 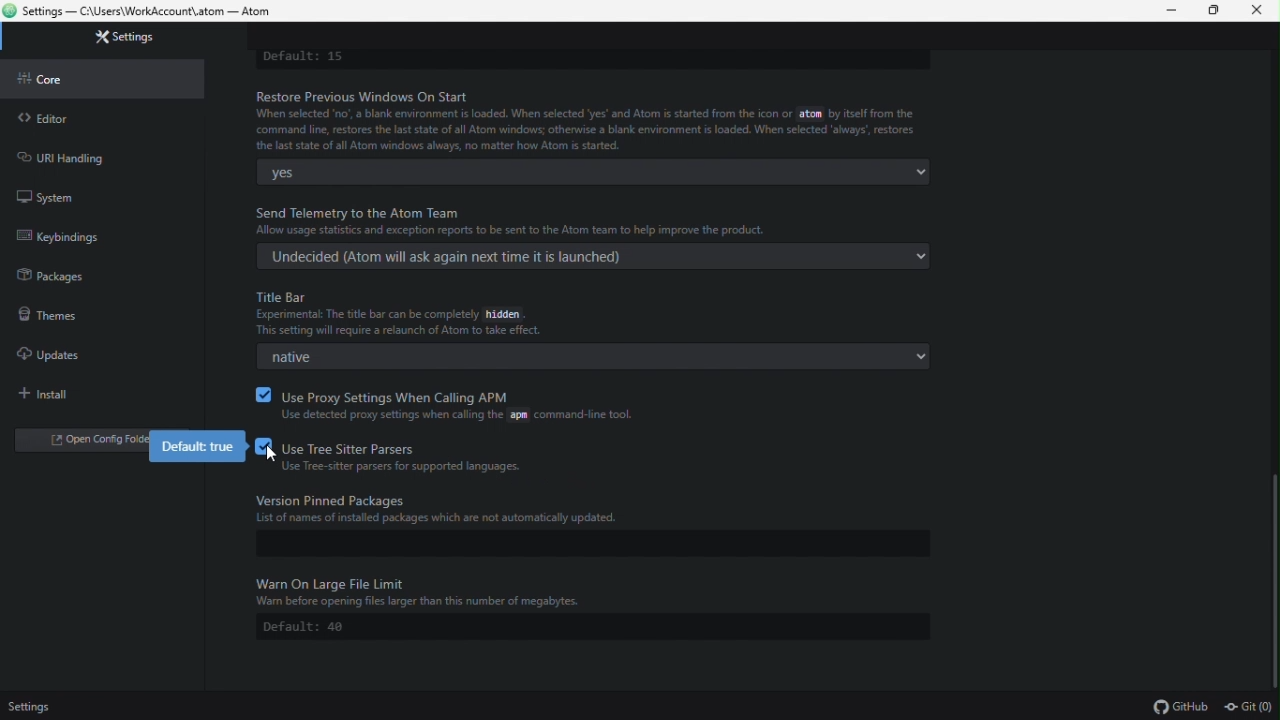 What do you see at coordinates (43, 118) in the screenshot?
I see `editor` at bounding box center [43, 118].